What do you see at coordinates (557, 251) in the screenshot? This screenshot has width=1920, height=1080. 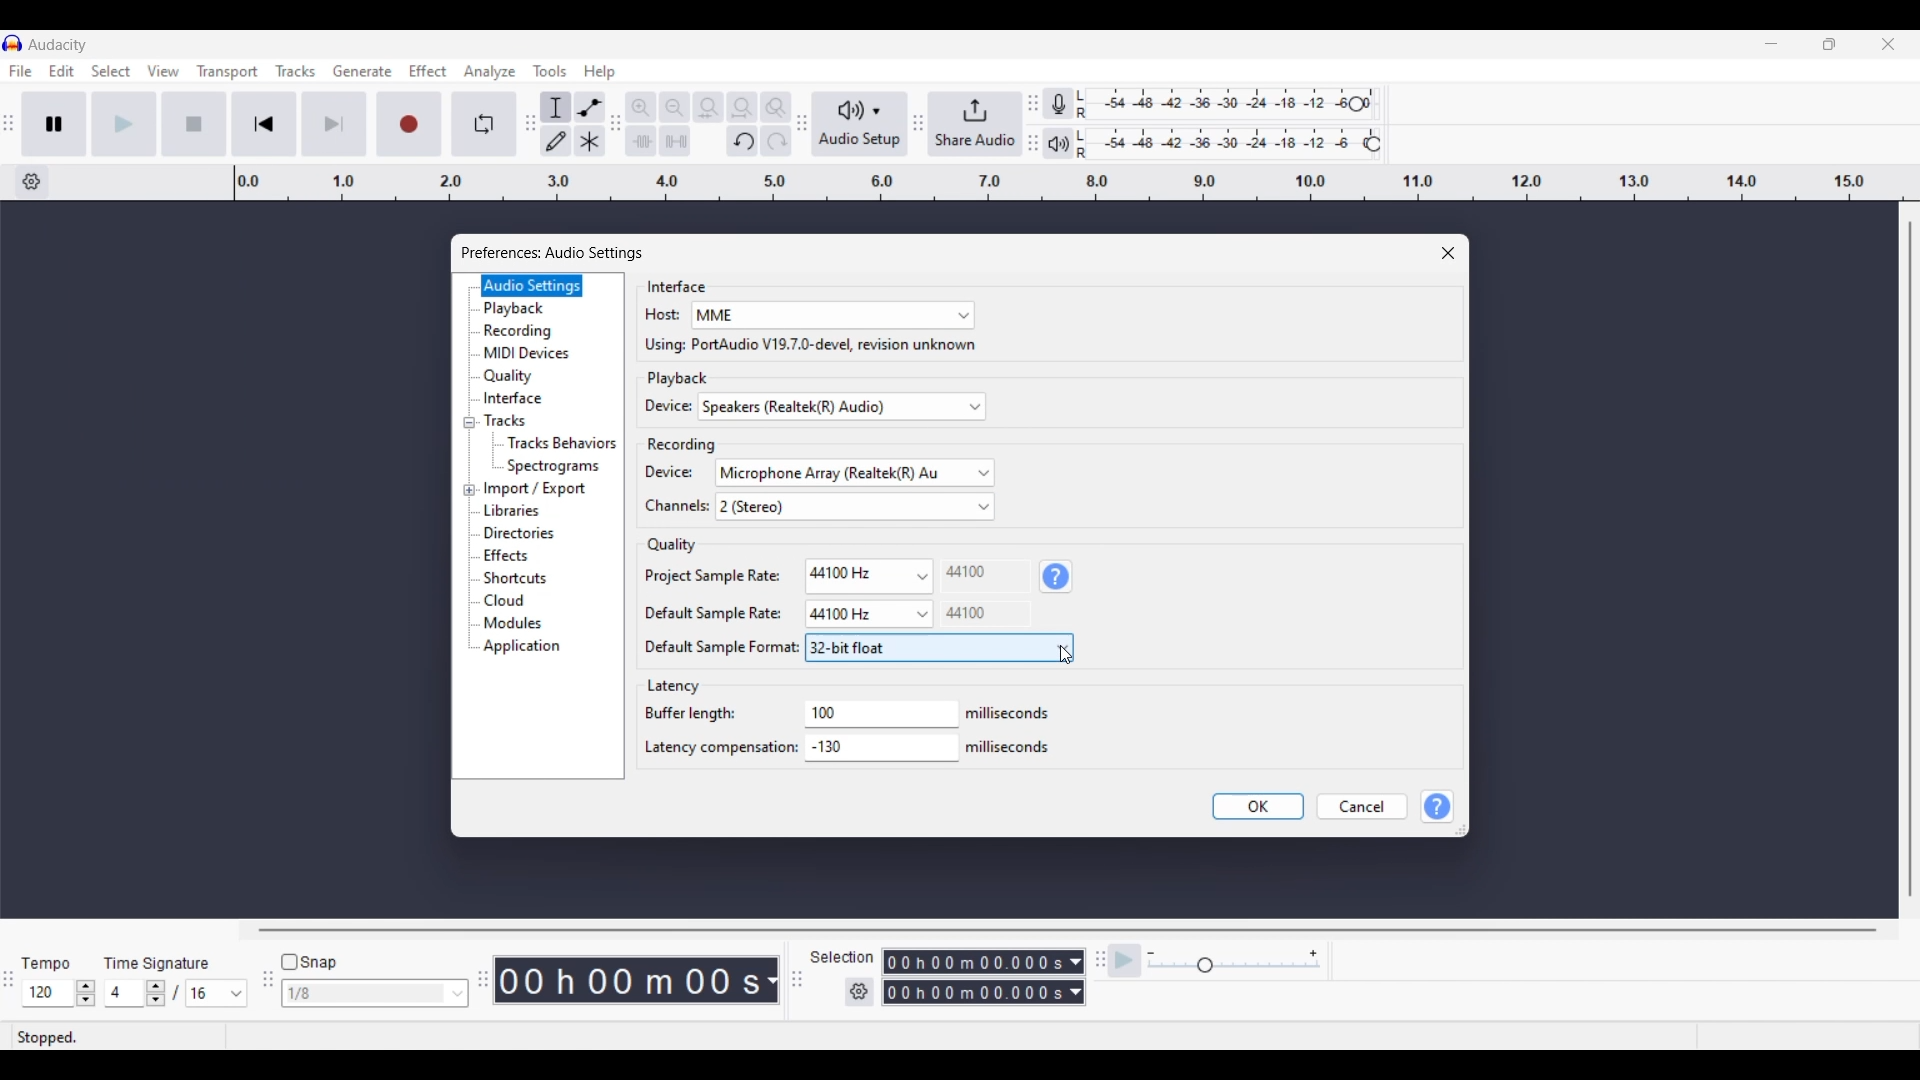 I see `[ll Preferences: Audio Settings` at bounding box center [557, 251].